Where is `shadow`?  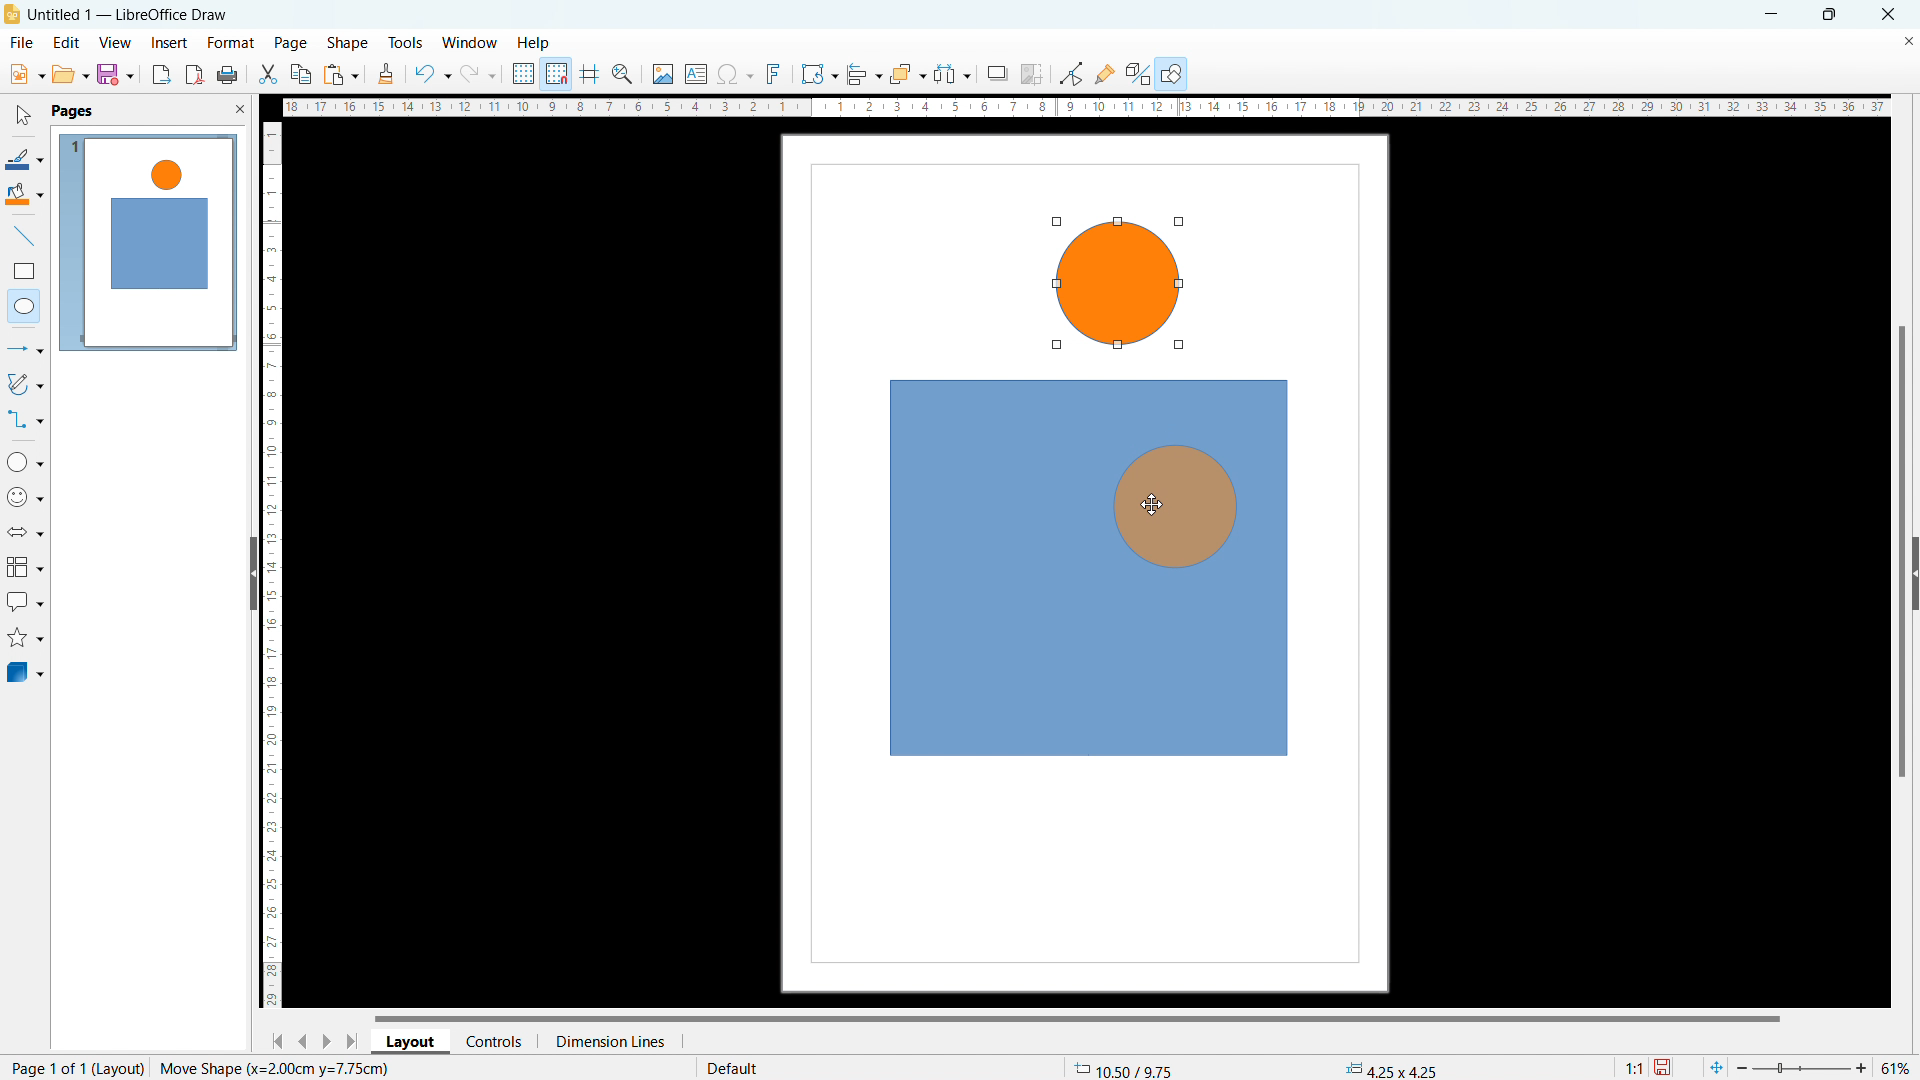 shadow is located at coordinates (996, 74).